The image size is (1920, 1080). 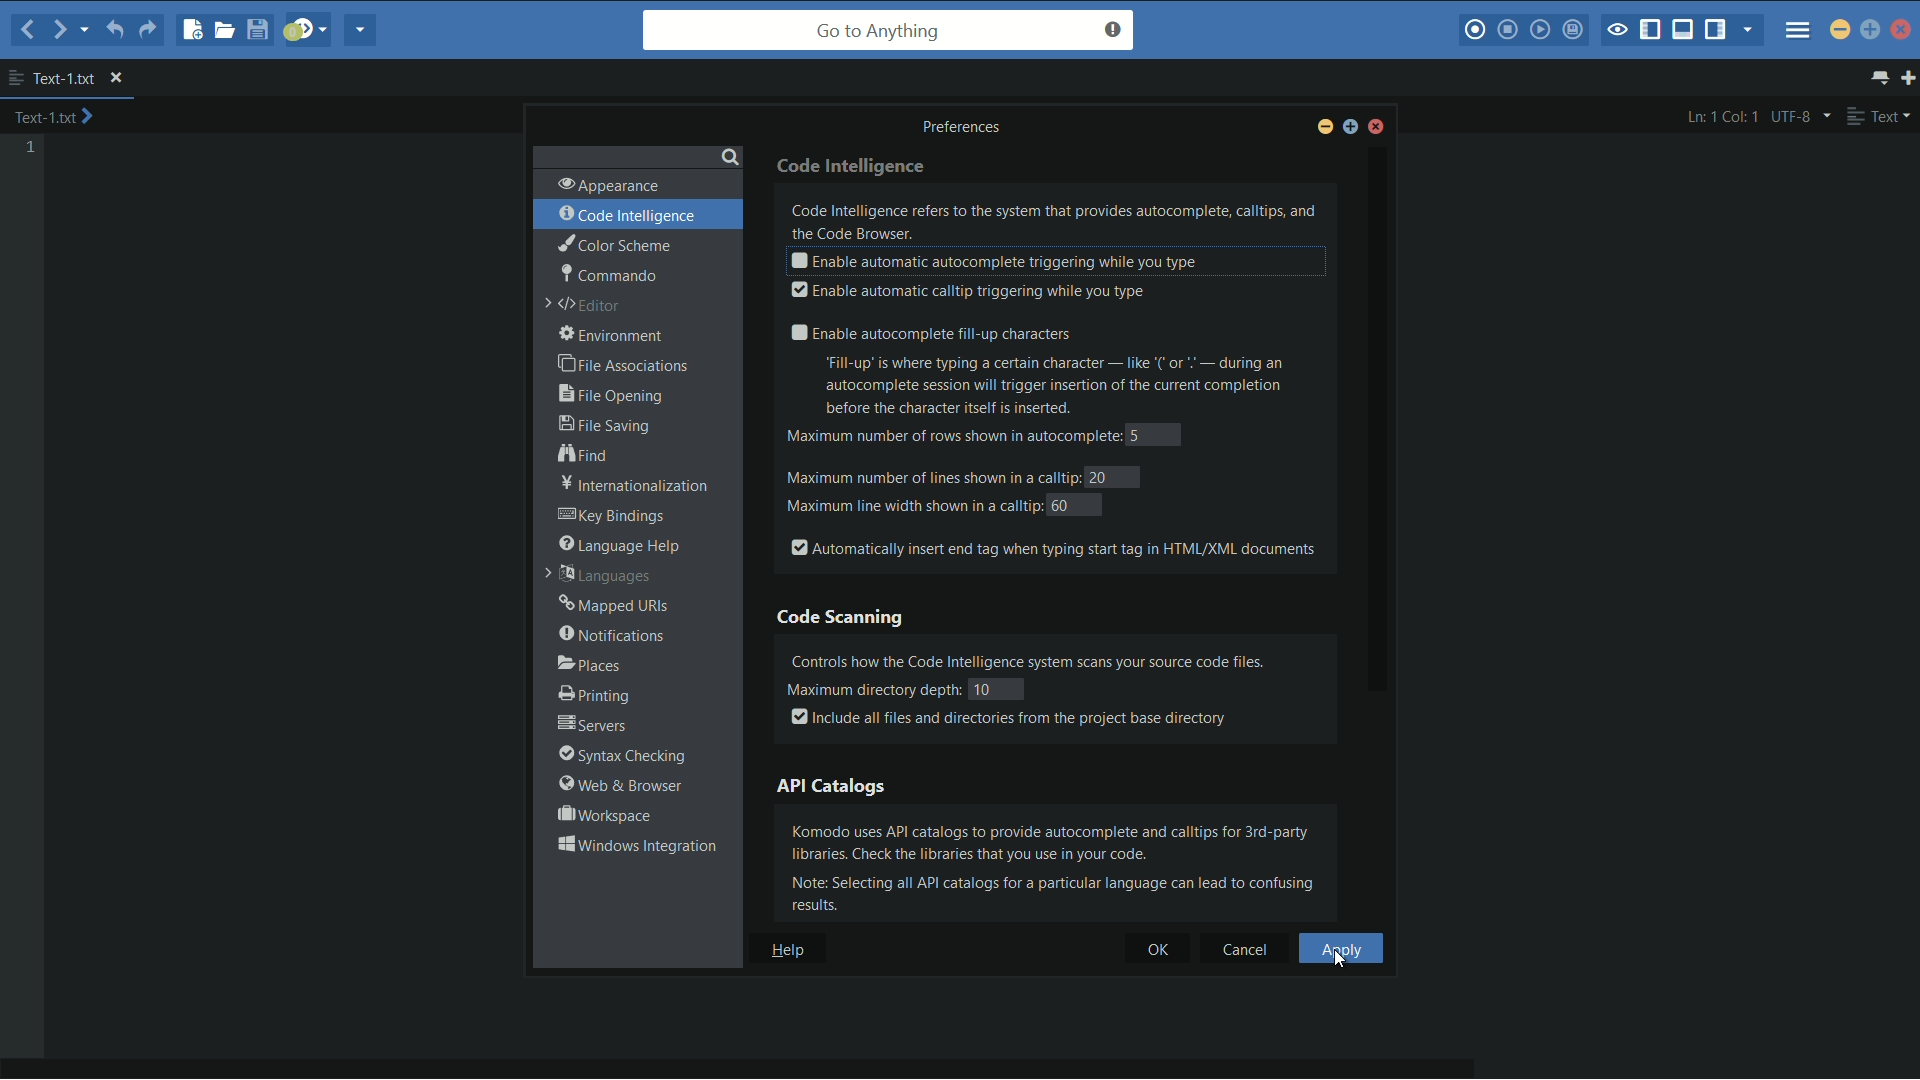 I want to click on ok, so click(x=1147, y=950).